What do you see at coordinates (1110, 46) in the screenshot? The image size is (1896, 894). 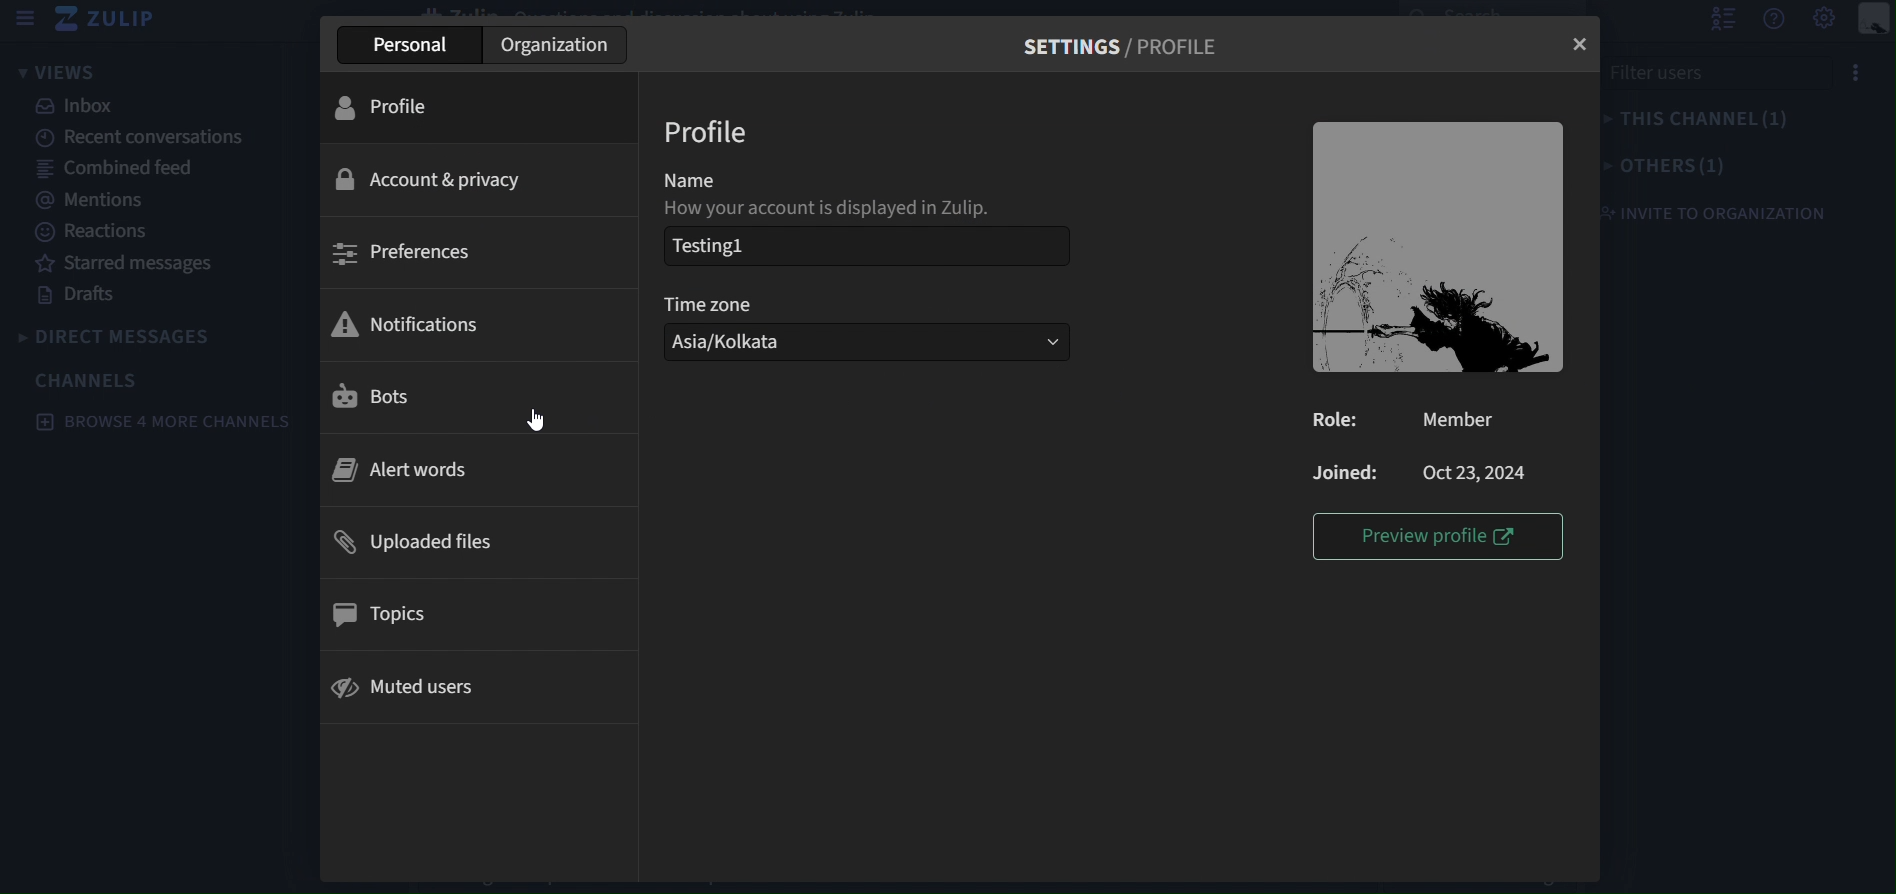 I see `settings/ Profile` at bounding box center [1110, 46].